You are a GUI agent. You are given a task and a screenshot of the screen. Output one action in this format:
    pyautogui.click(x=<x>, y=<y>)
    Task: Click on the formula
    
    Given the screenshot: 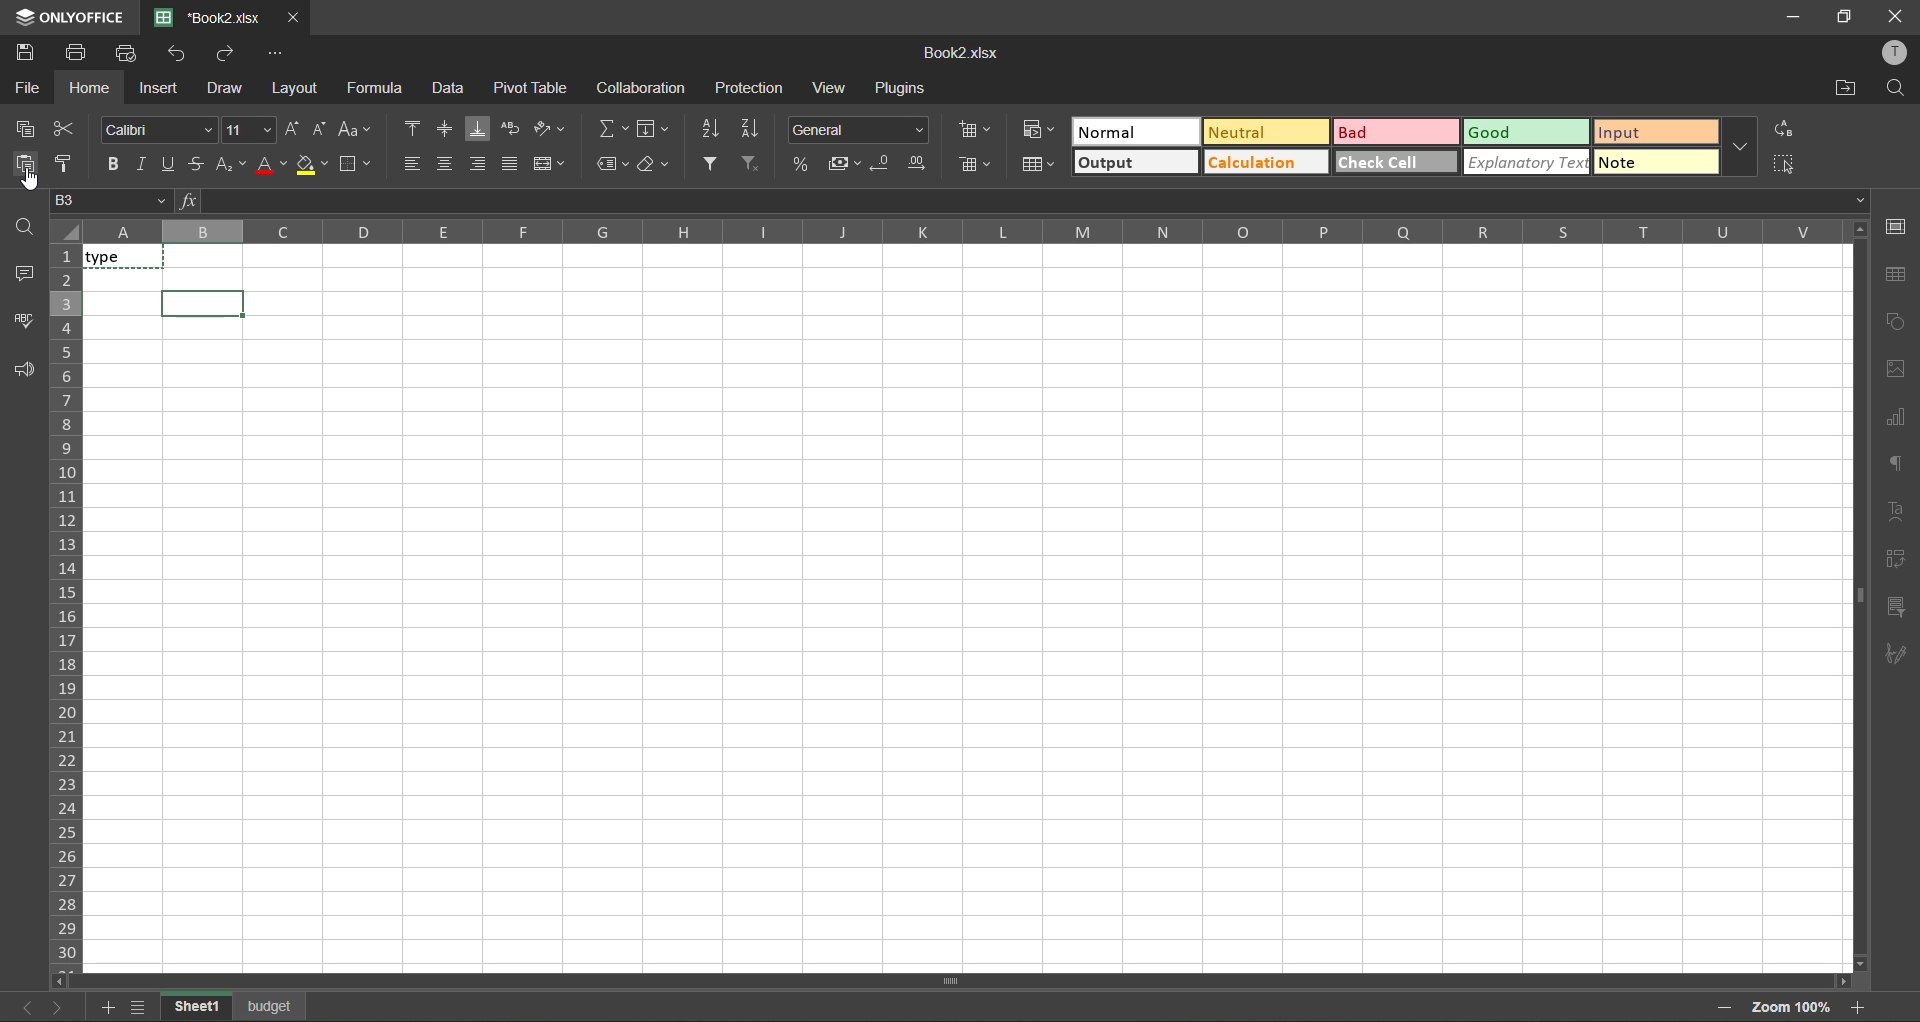 What is the action you would take?
    pyautogui.click(x=373, y=87)
    